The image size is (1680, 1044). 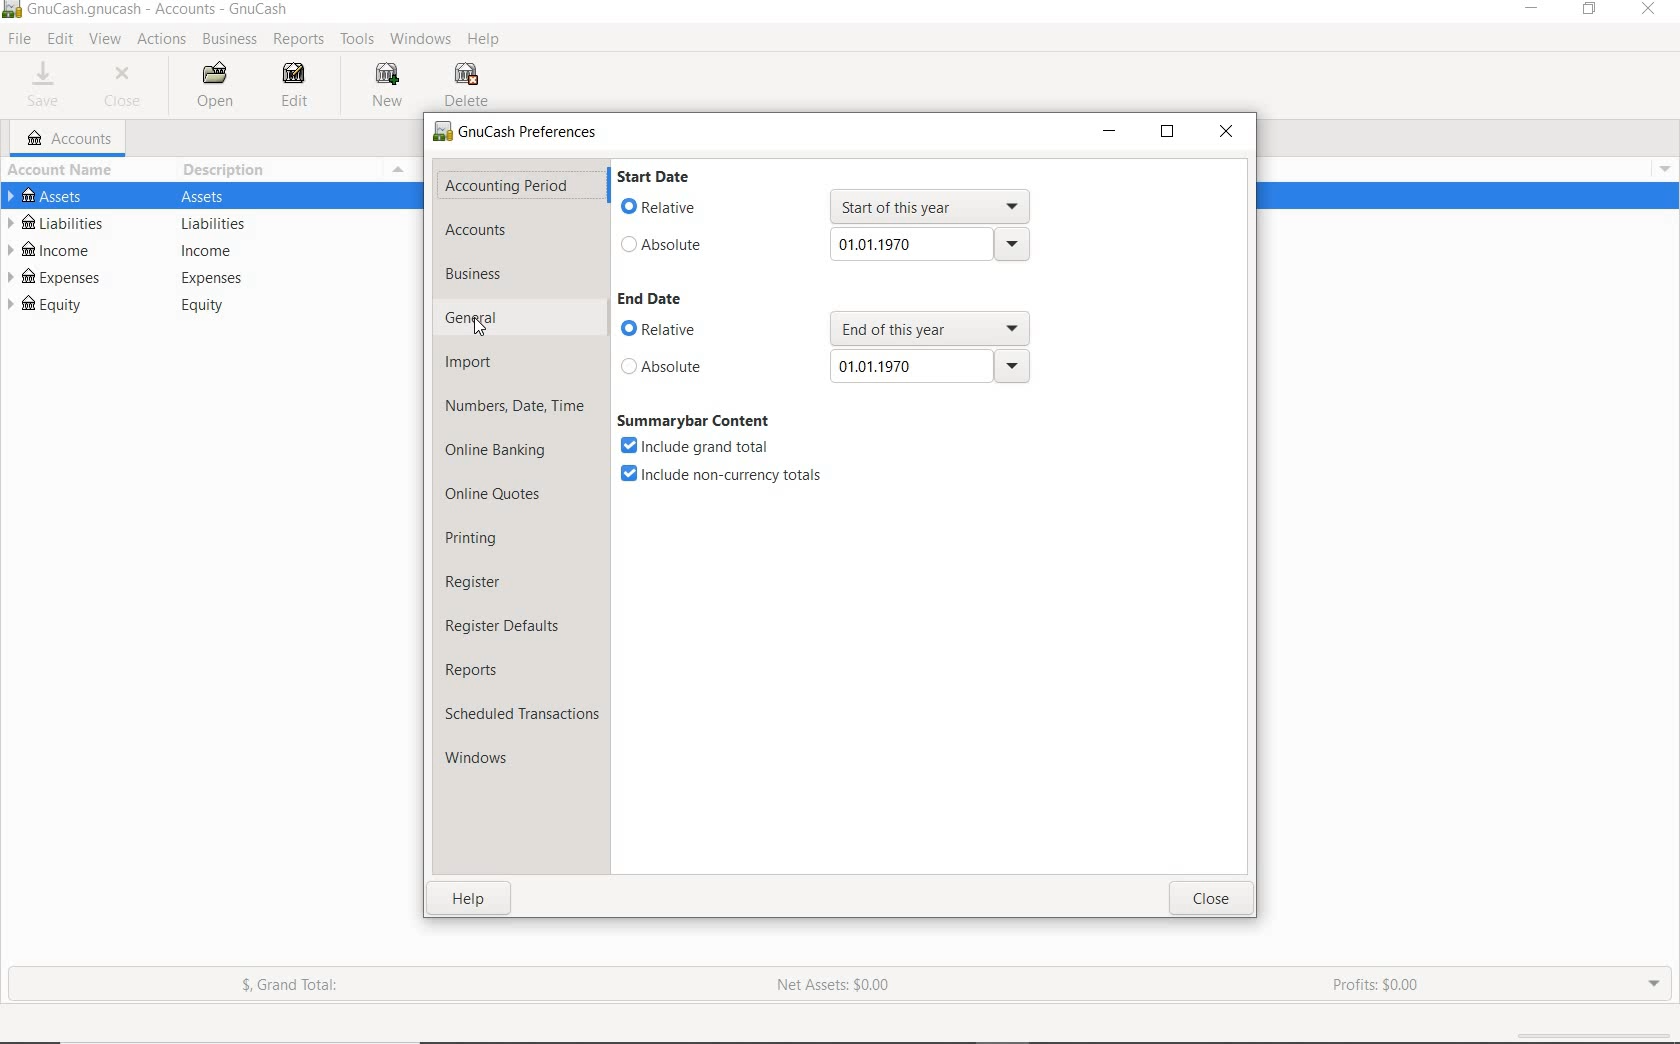 I want to click on 01.01.1970, so click(x=930, y=367).